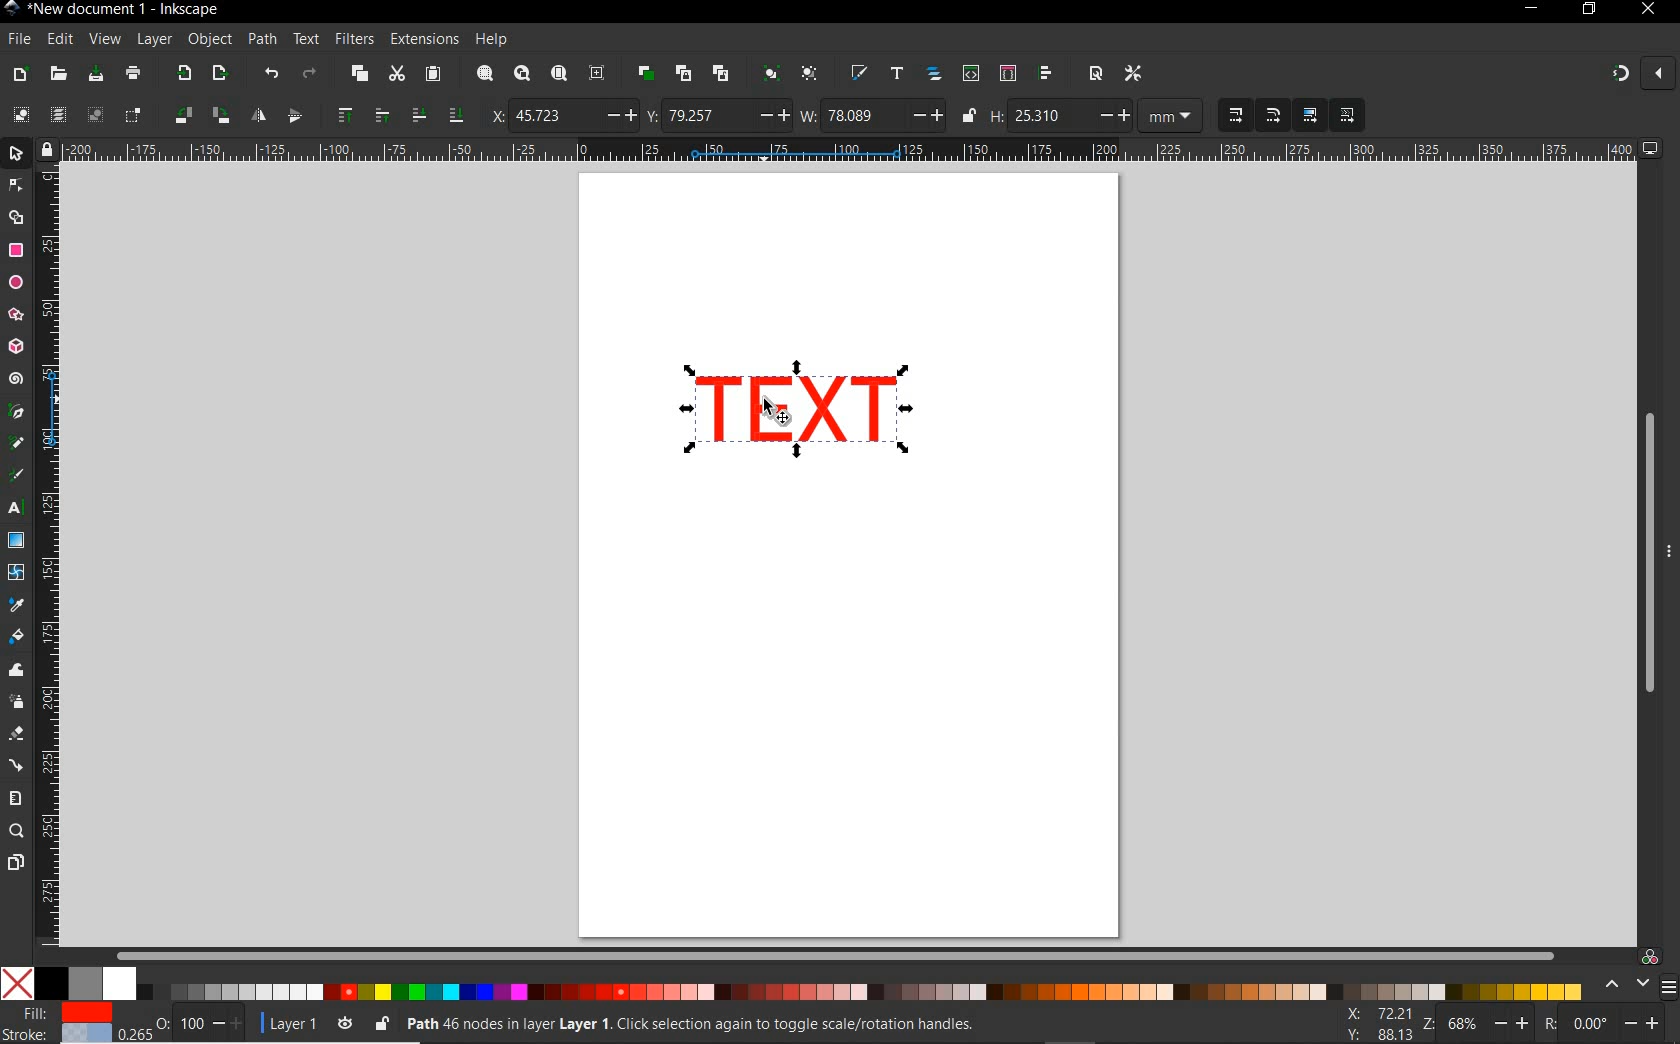 The height and width of the screenshot is (1044, 1680). Describe the element at coordinates (1642, 551) in the screenshot. I see `SCROLLBAR` at that location.